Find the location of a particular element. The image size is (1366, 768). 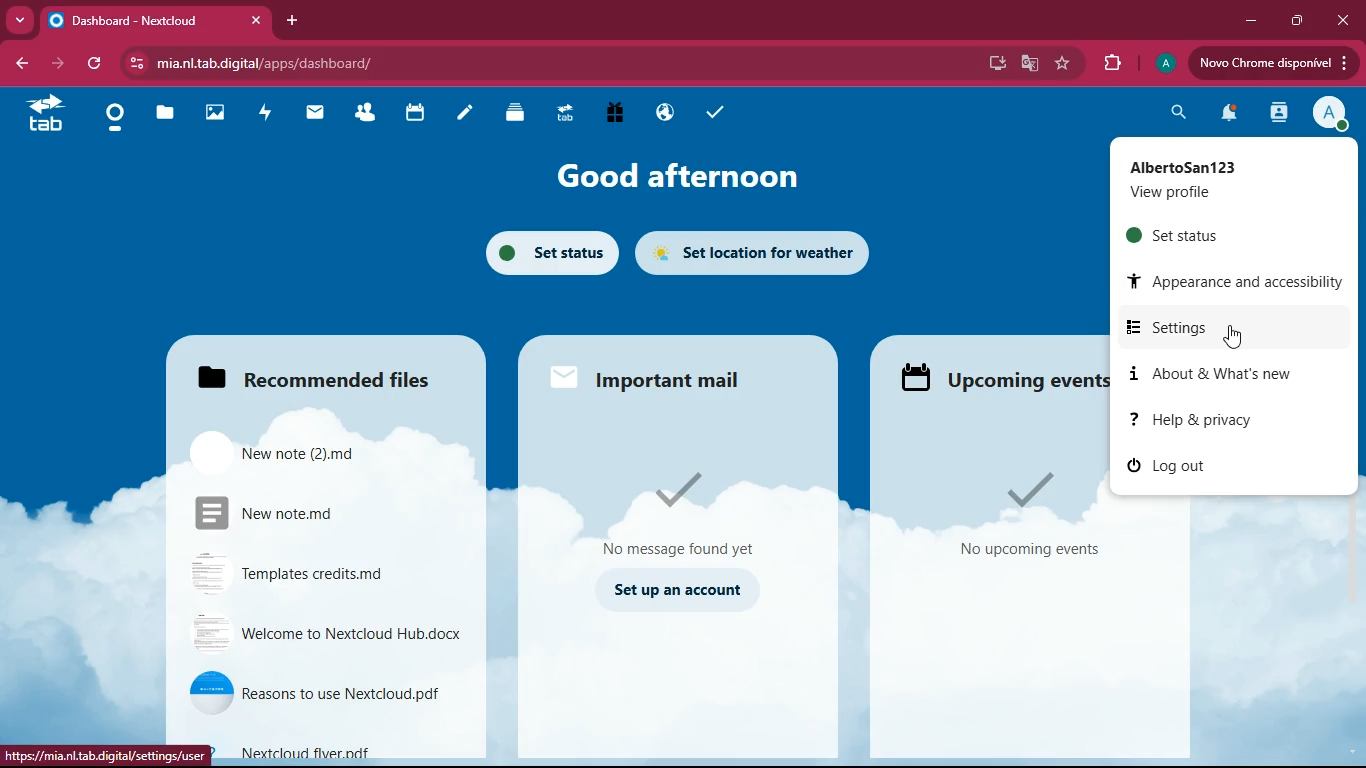

settings is located at coordinates (1169, 329).